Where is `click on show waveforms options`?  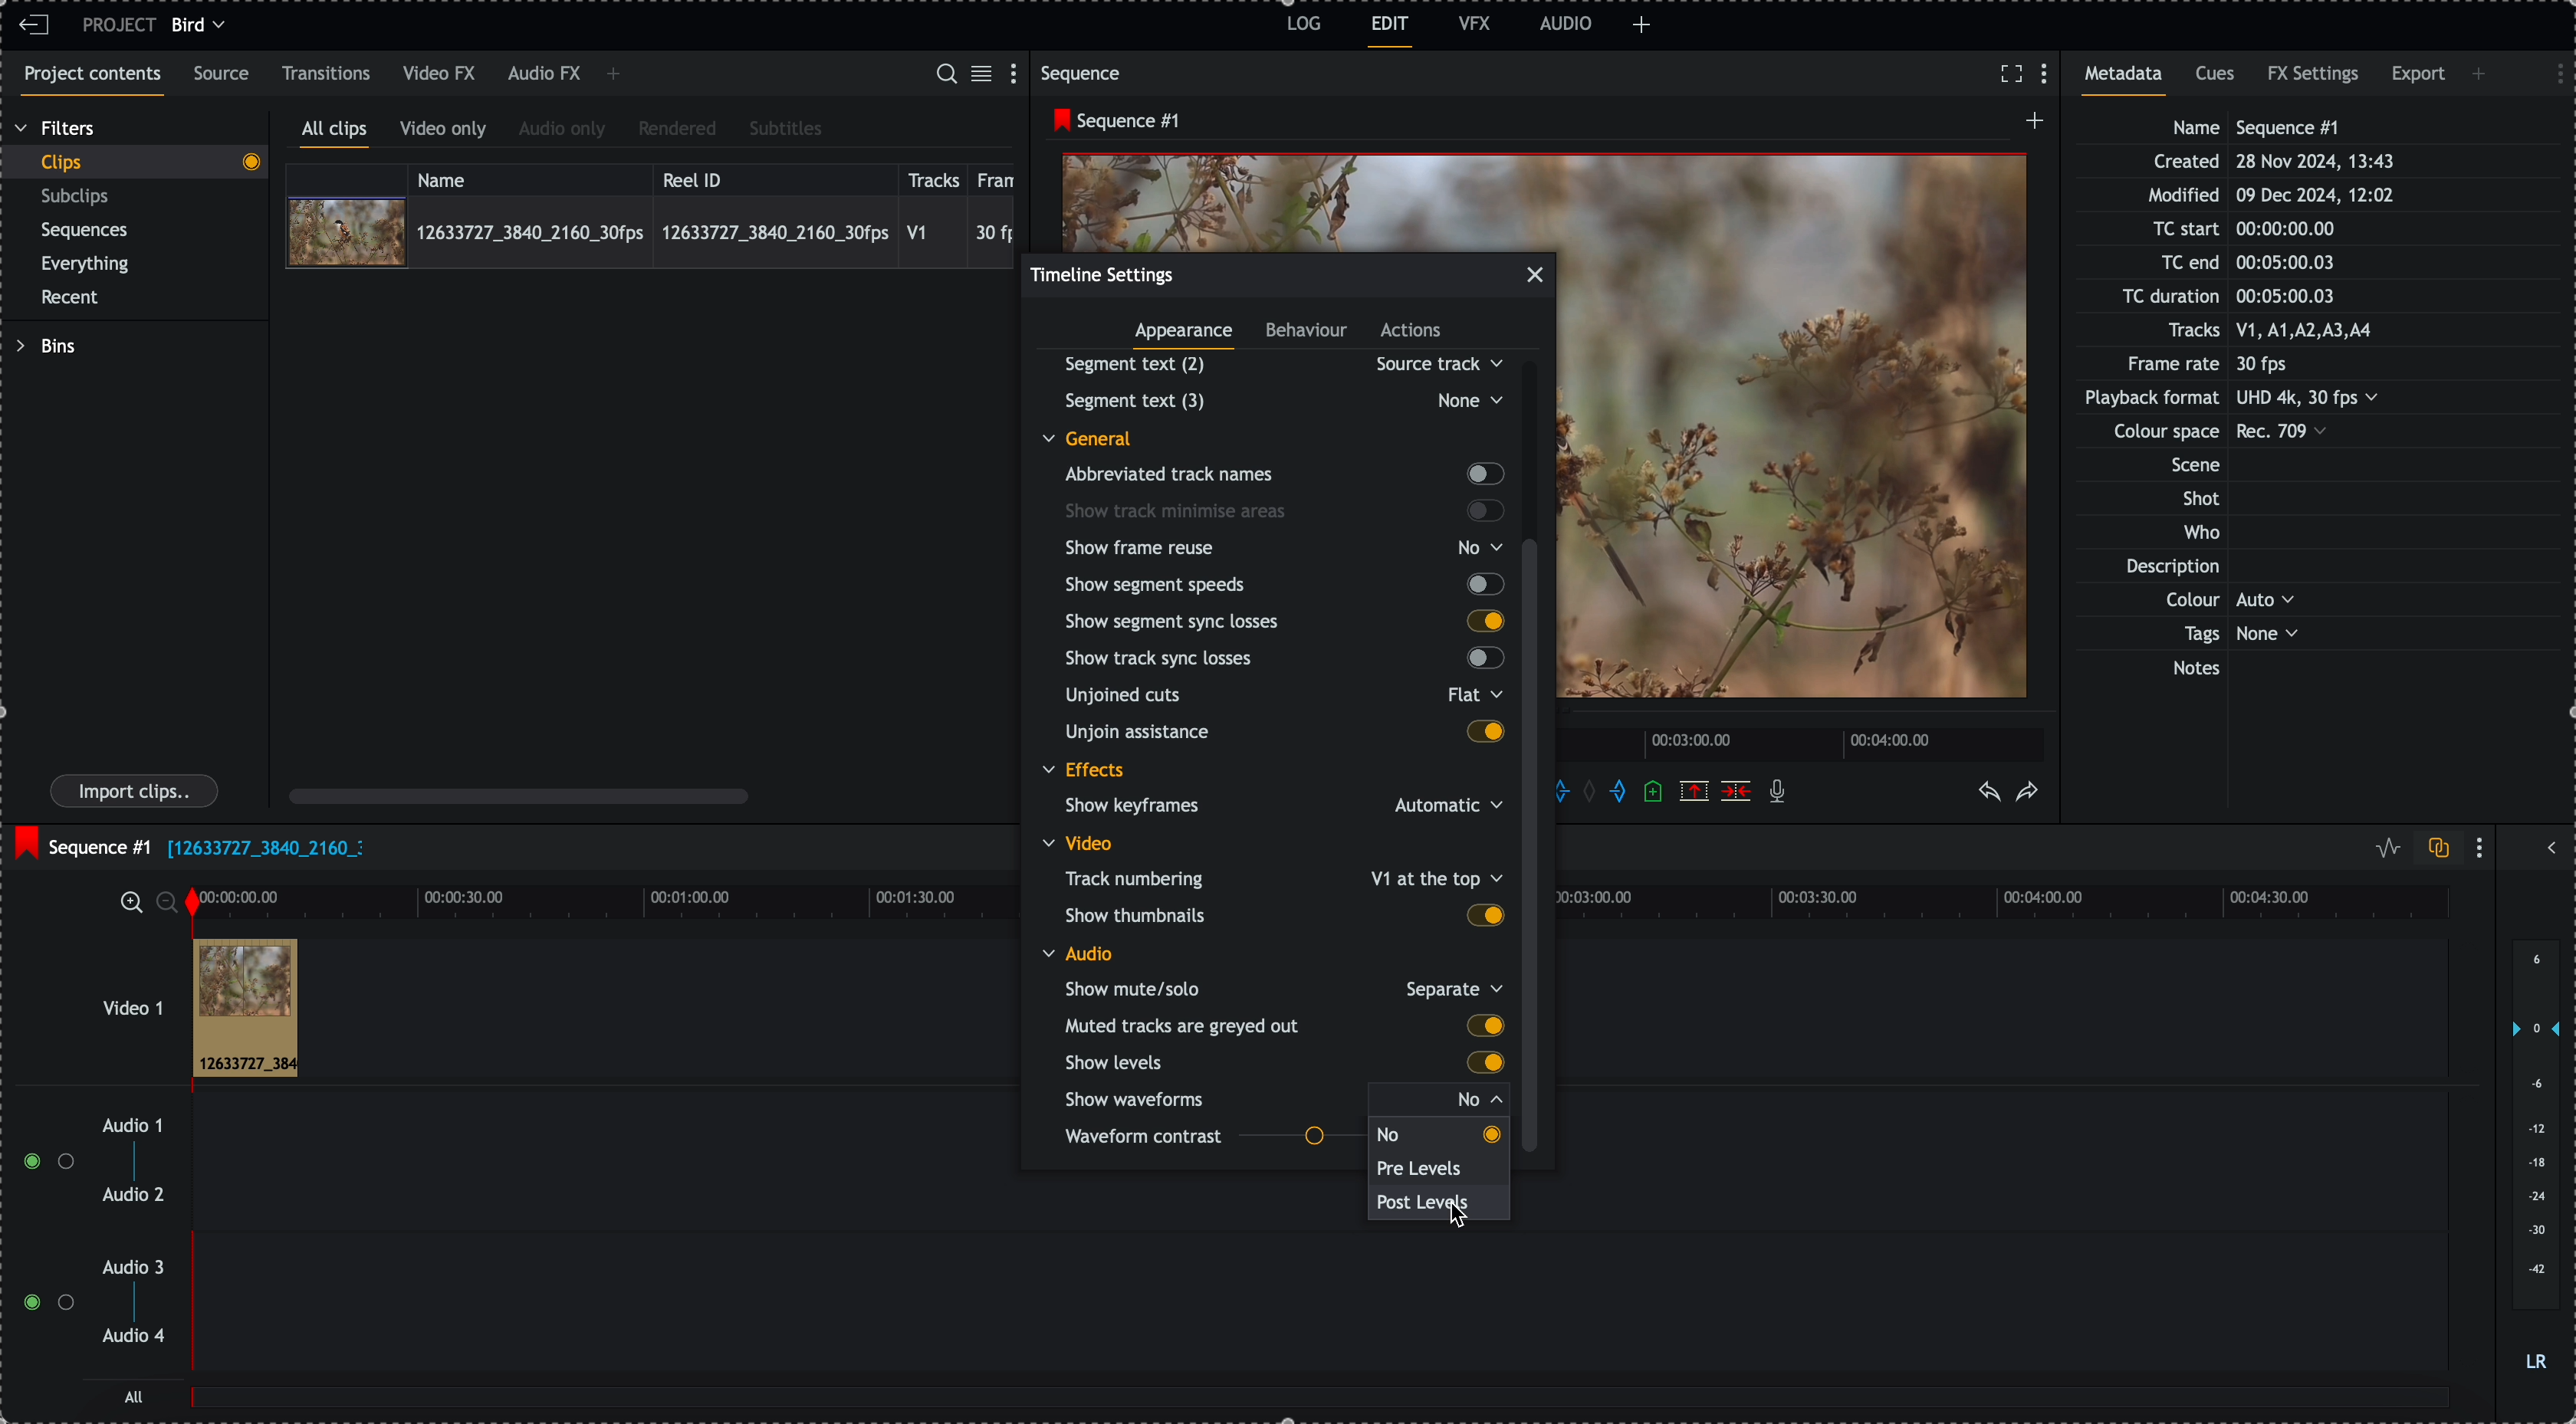
click on show waveforms options is located at coordinates (1289, 1098).